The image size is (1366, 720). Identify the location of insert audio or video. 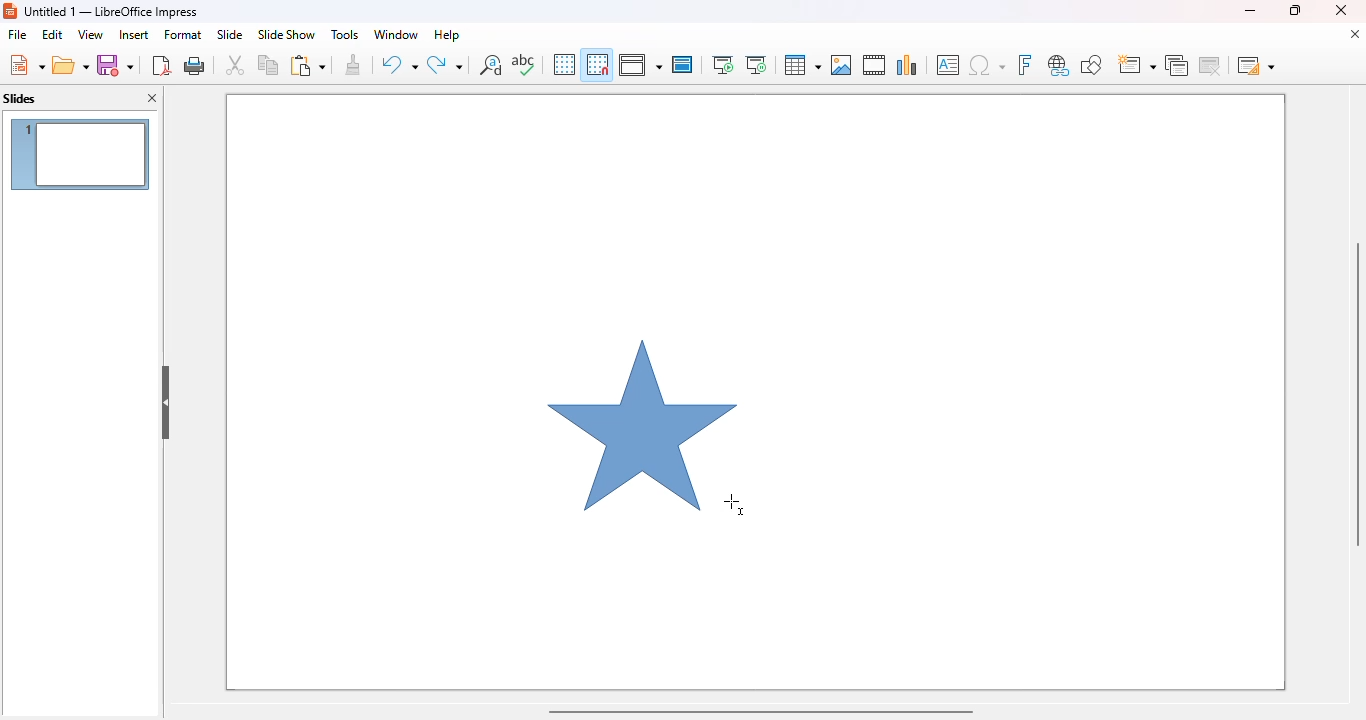
(874, 64).